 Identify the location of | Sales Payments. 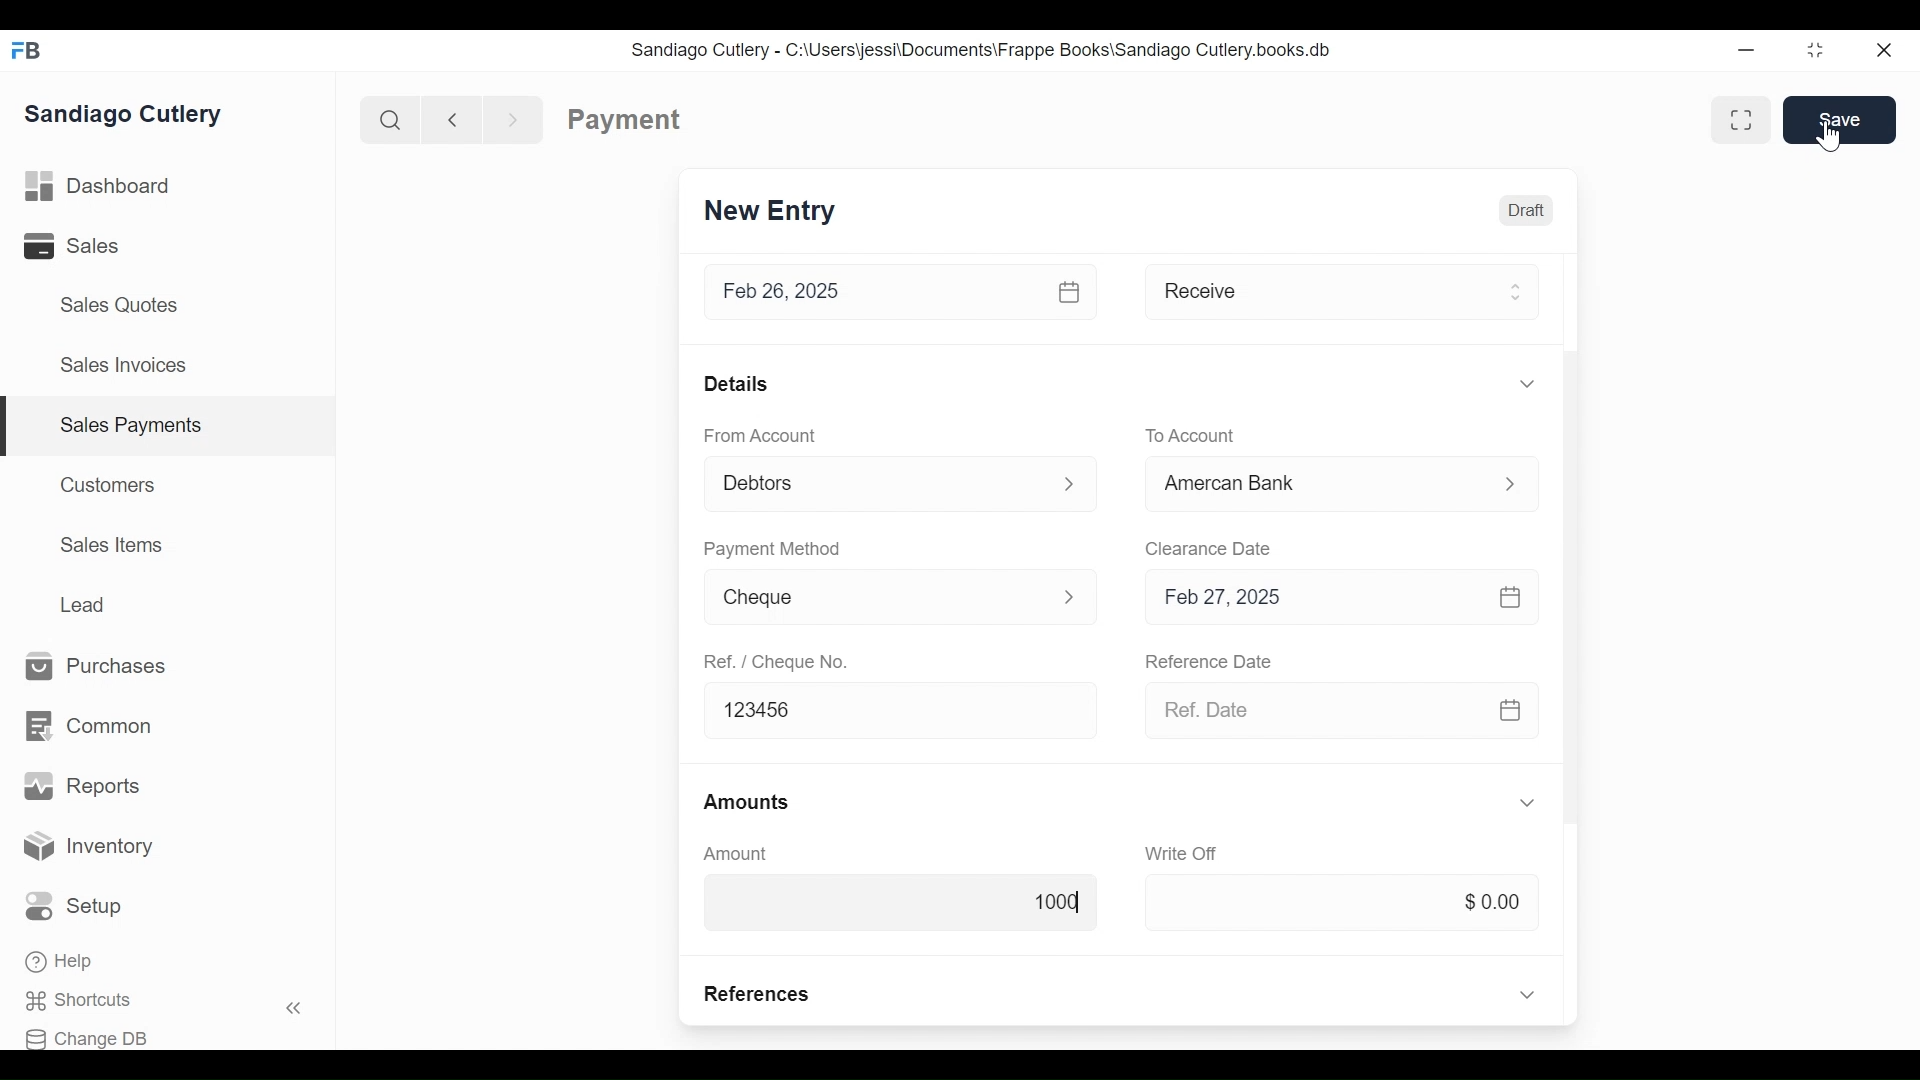
(170, 427).